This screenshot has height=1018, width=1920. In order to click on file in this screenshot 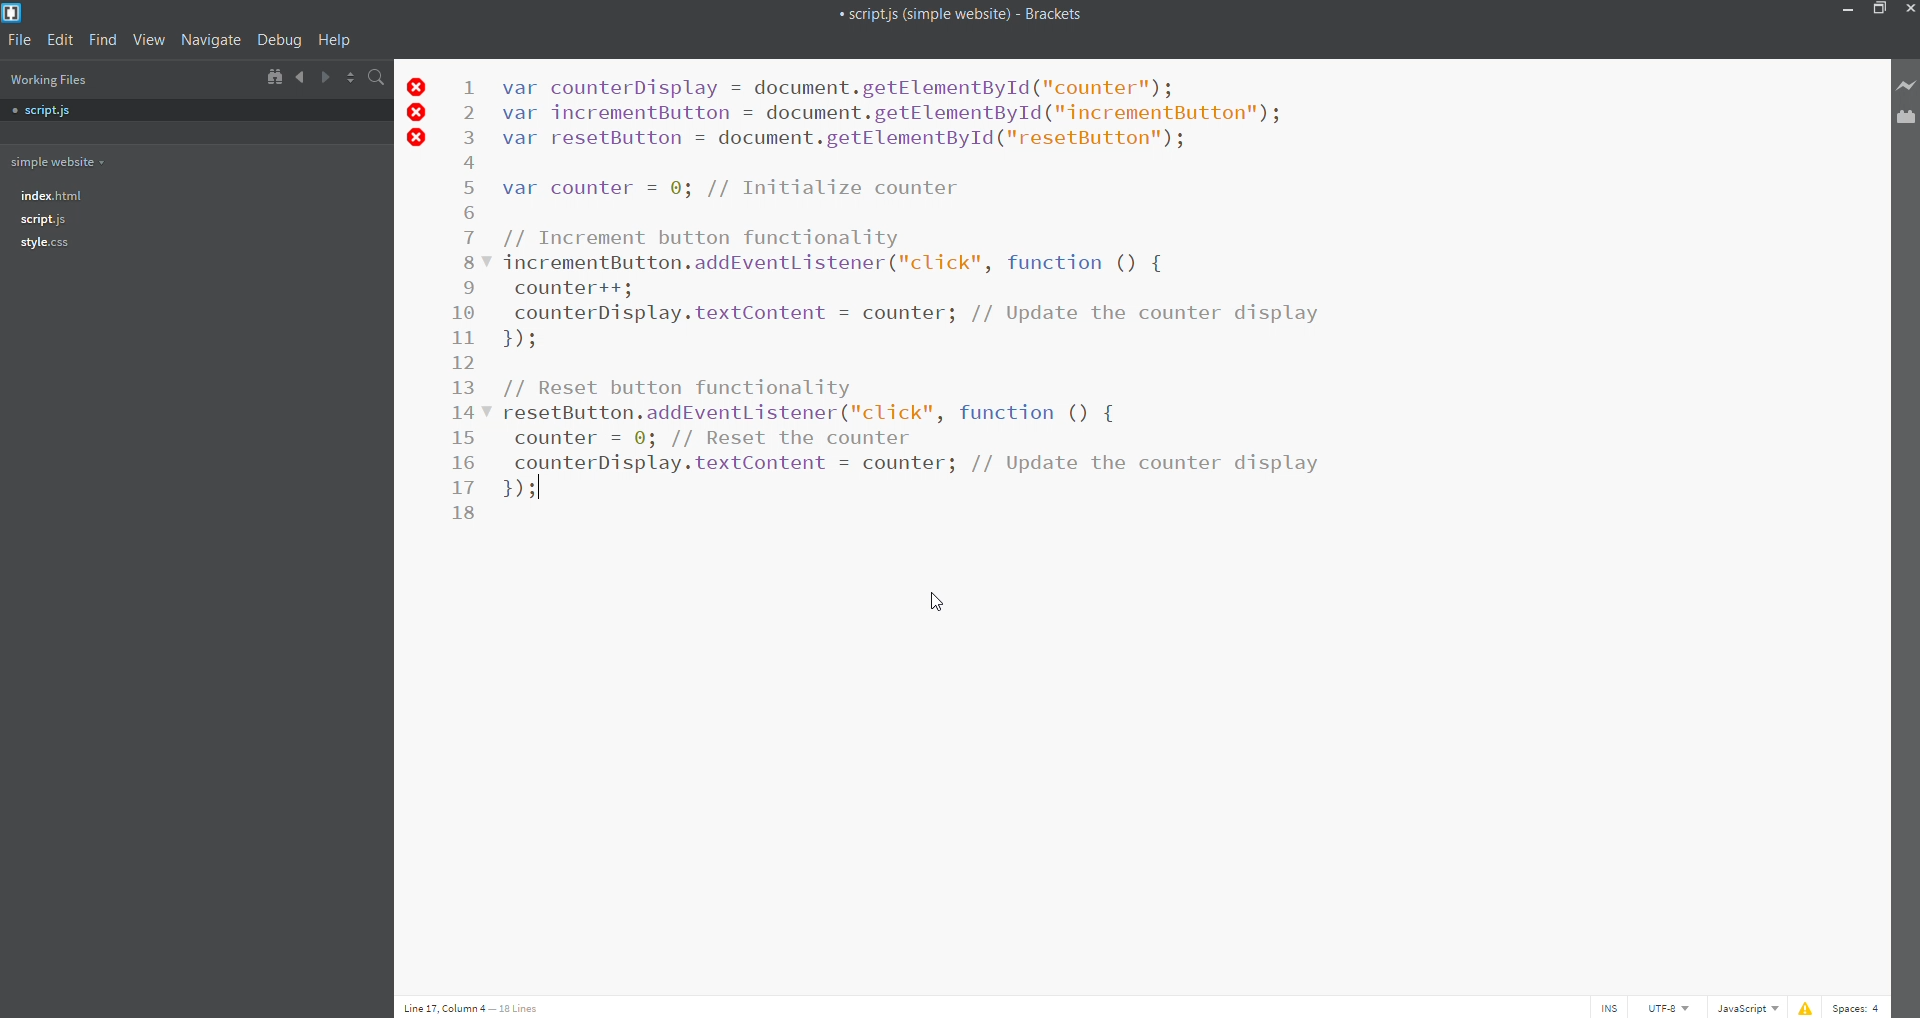, I will do `click(17, 40)`.